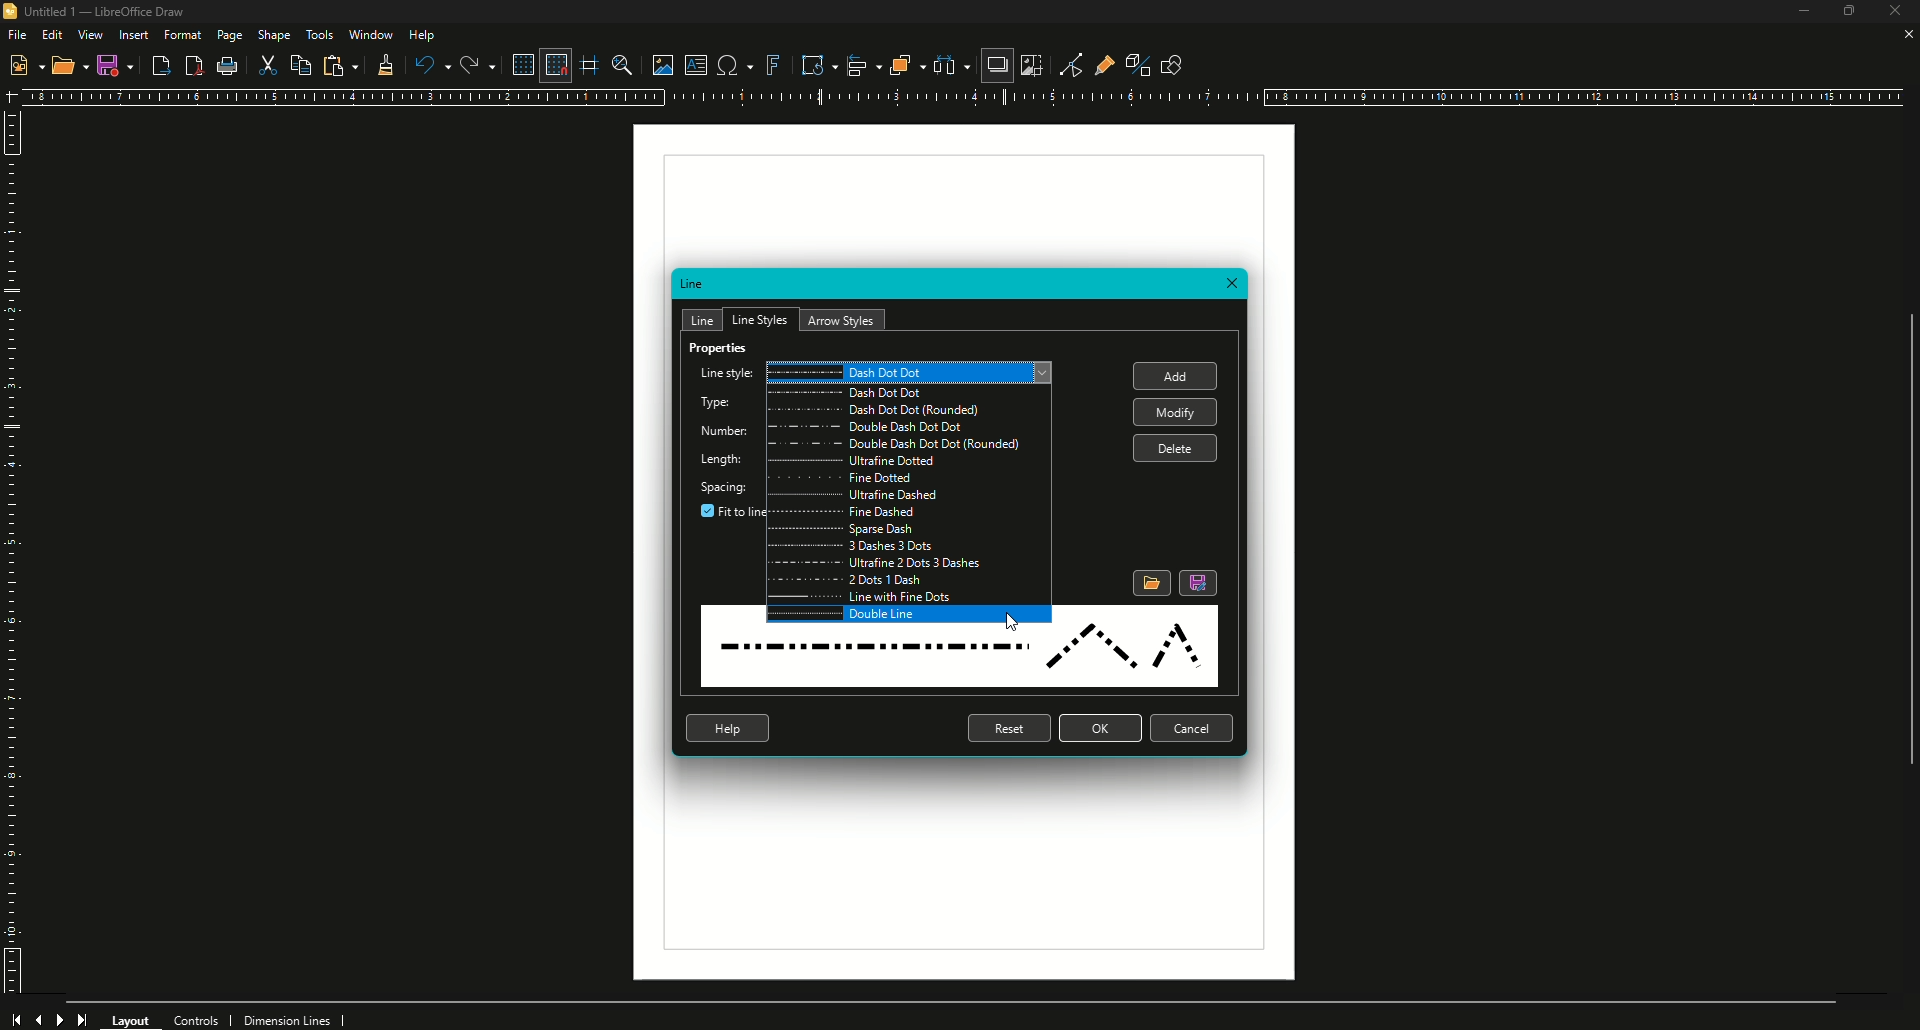 This screenshot has height=1030, width=1920. Describe the element at coordinates (908, 464) in the screenshot. I see `Ultrafine Dotted` at that location.